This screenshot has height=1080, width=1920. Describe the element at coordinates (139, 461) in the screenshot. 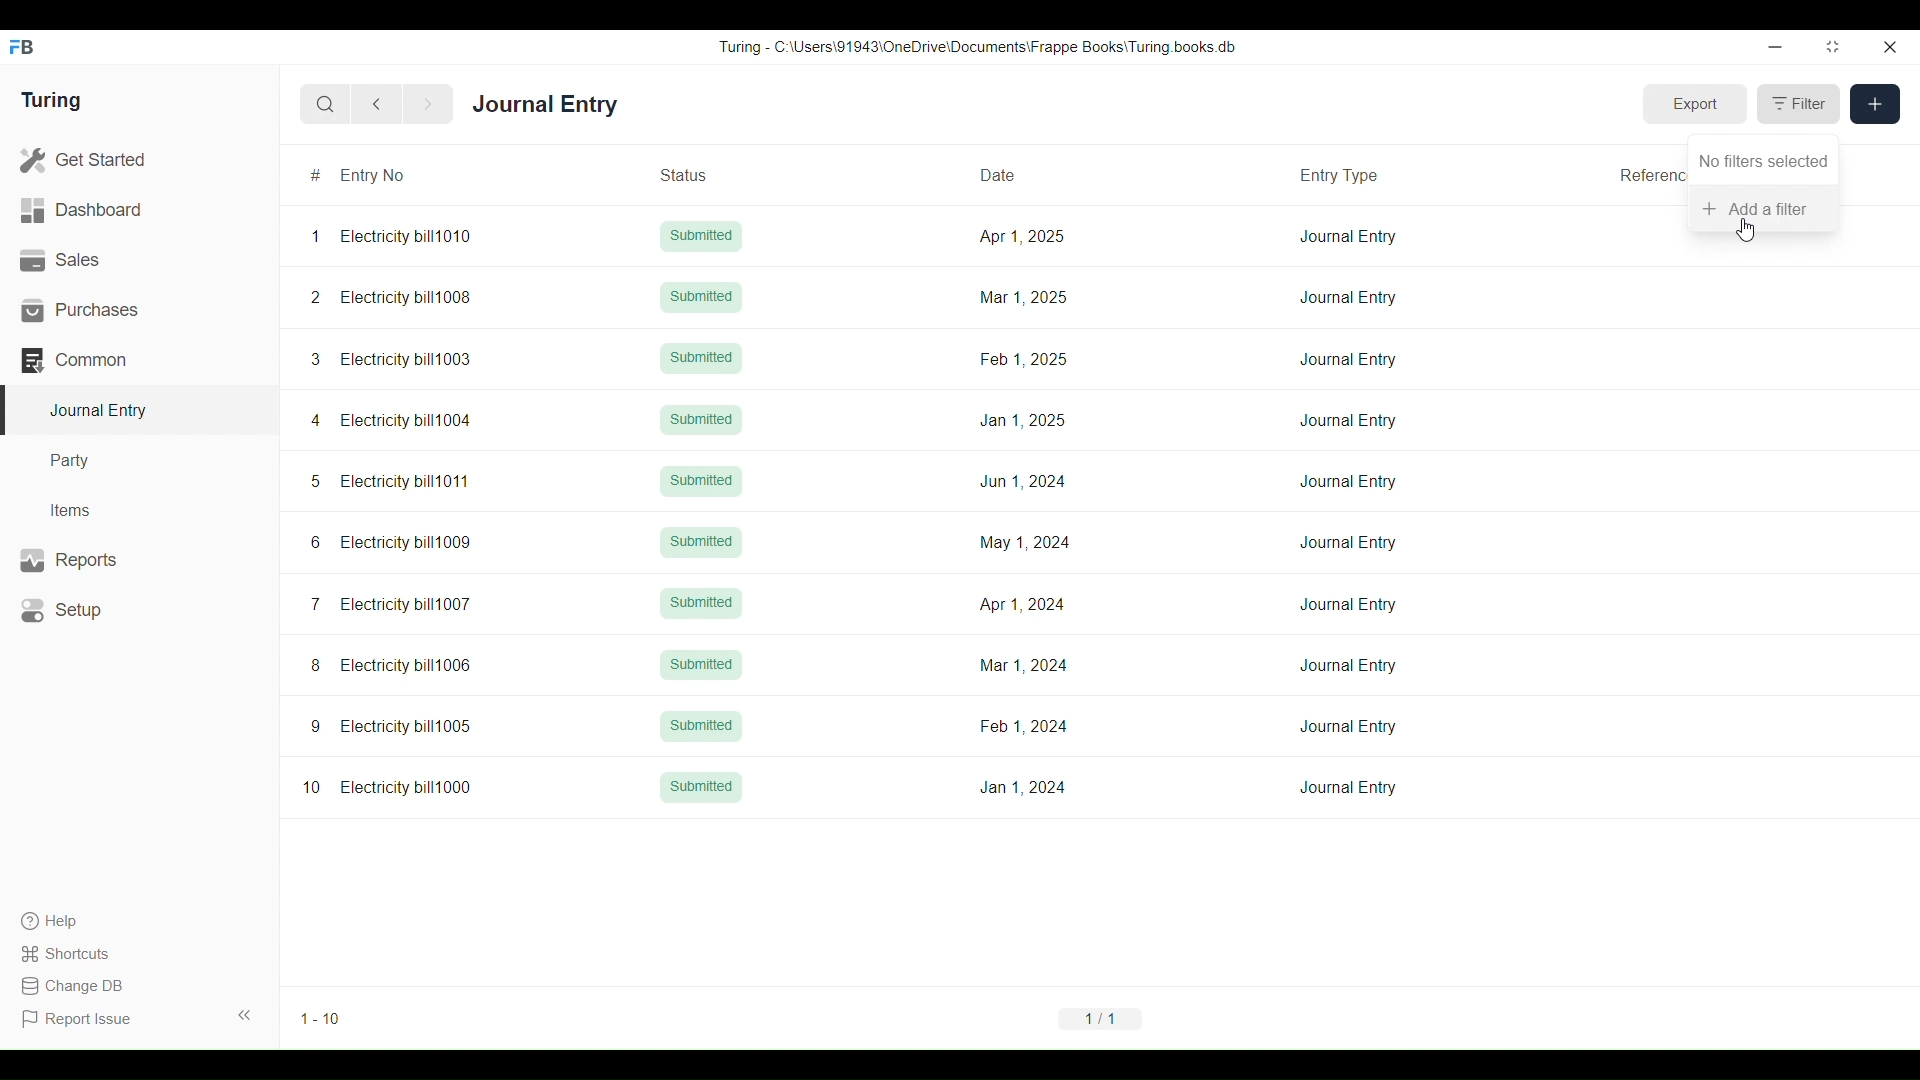

I see `Party` at that location.